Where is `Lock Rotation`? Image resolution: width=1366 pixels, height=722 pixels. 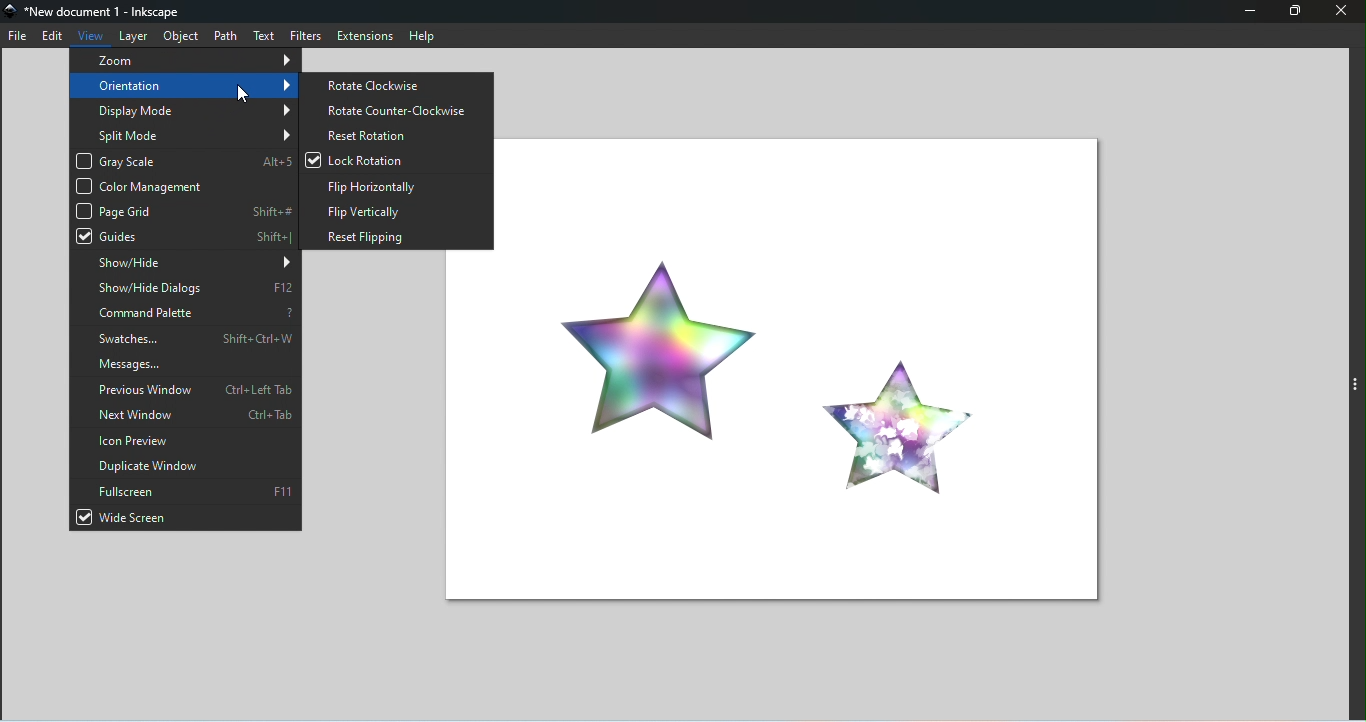 Lock Rotation is located at coordinates (397, 158).